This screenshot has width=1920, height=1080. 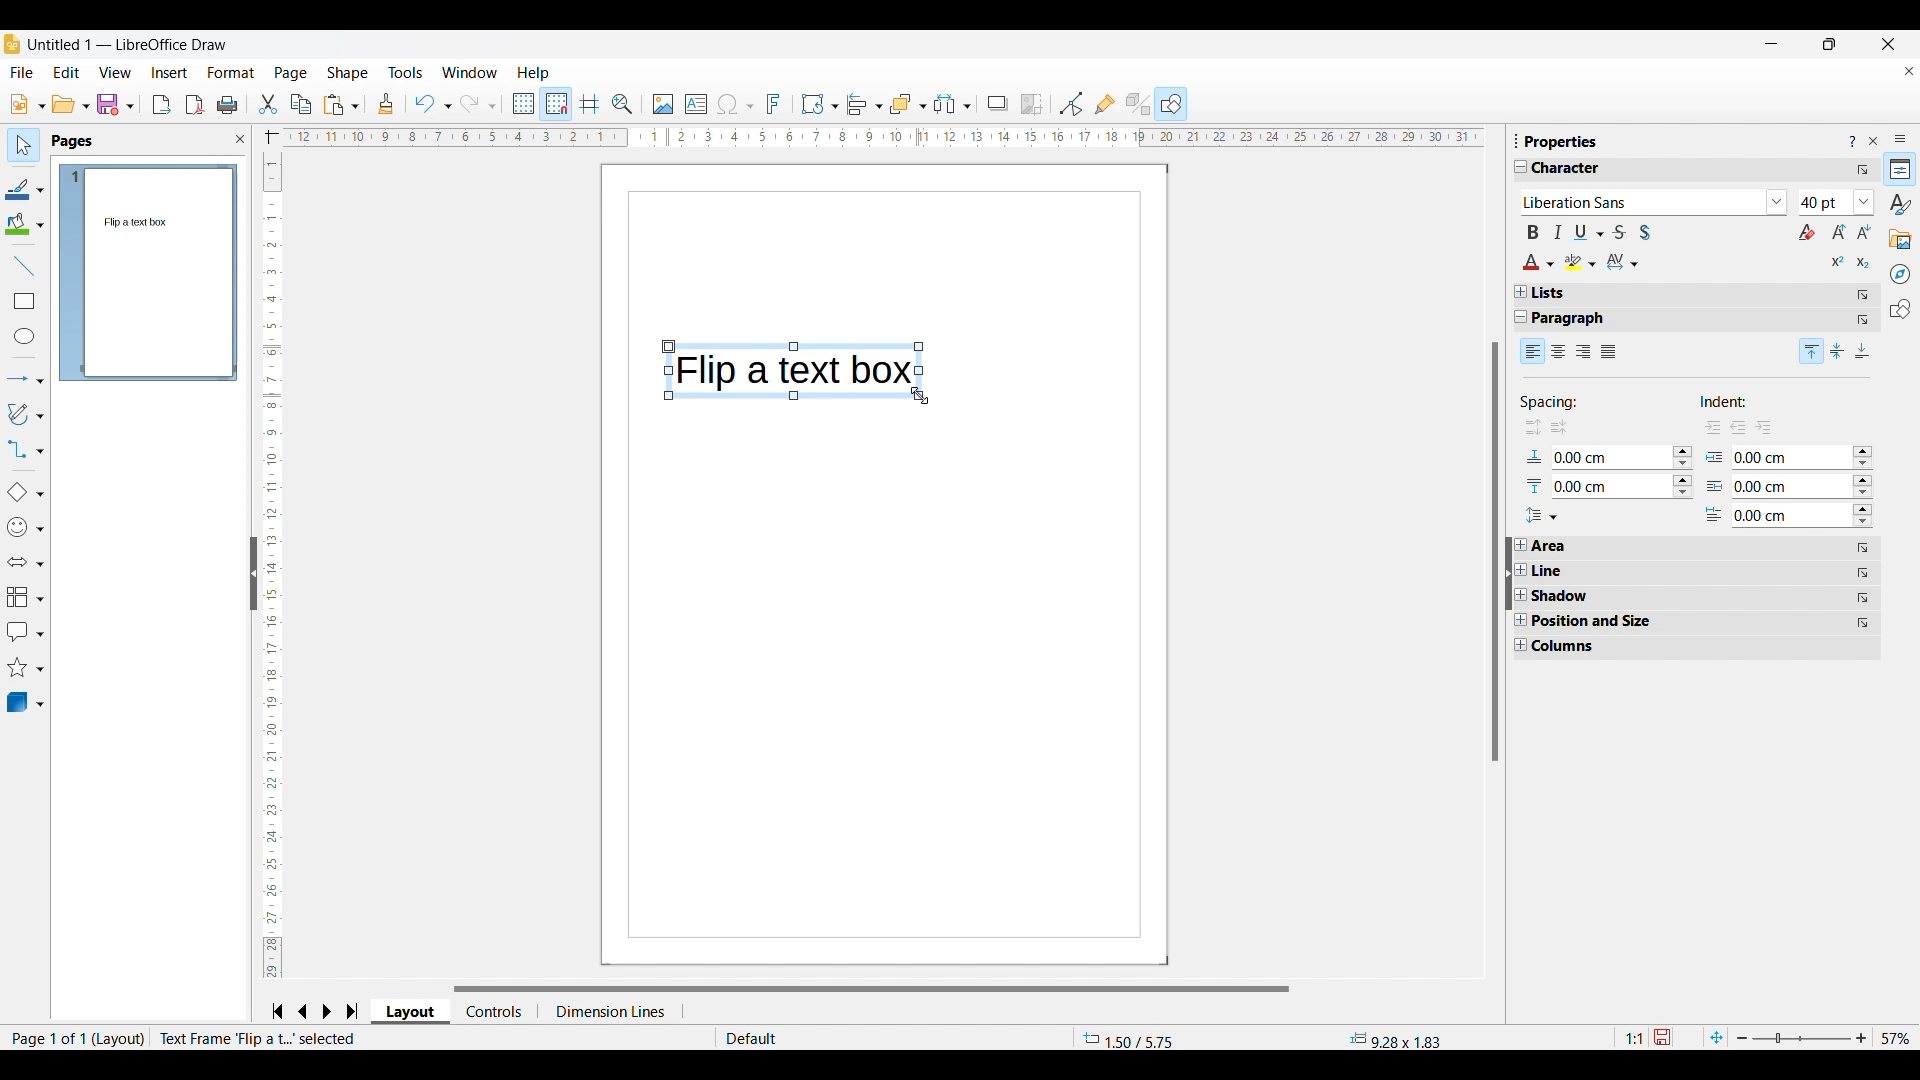 What do you see at coordinates (1522, 317) in the screenshot?
I see `Collapse` at bounding box center [1522, 317].